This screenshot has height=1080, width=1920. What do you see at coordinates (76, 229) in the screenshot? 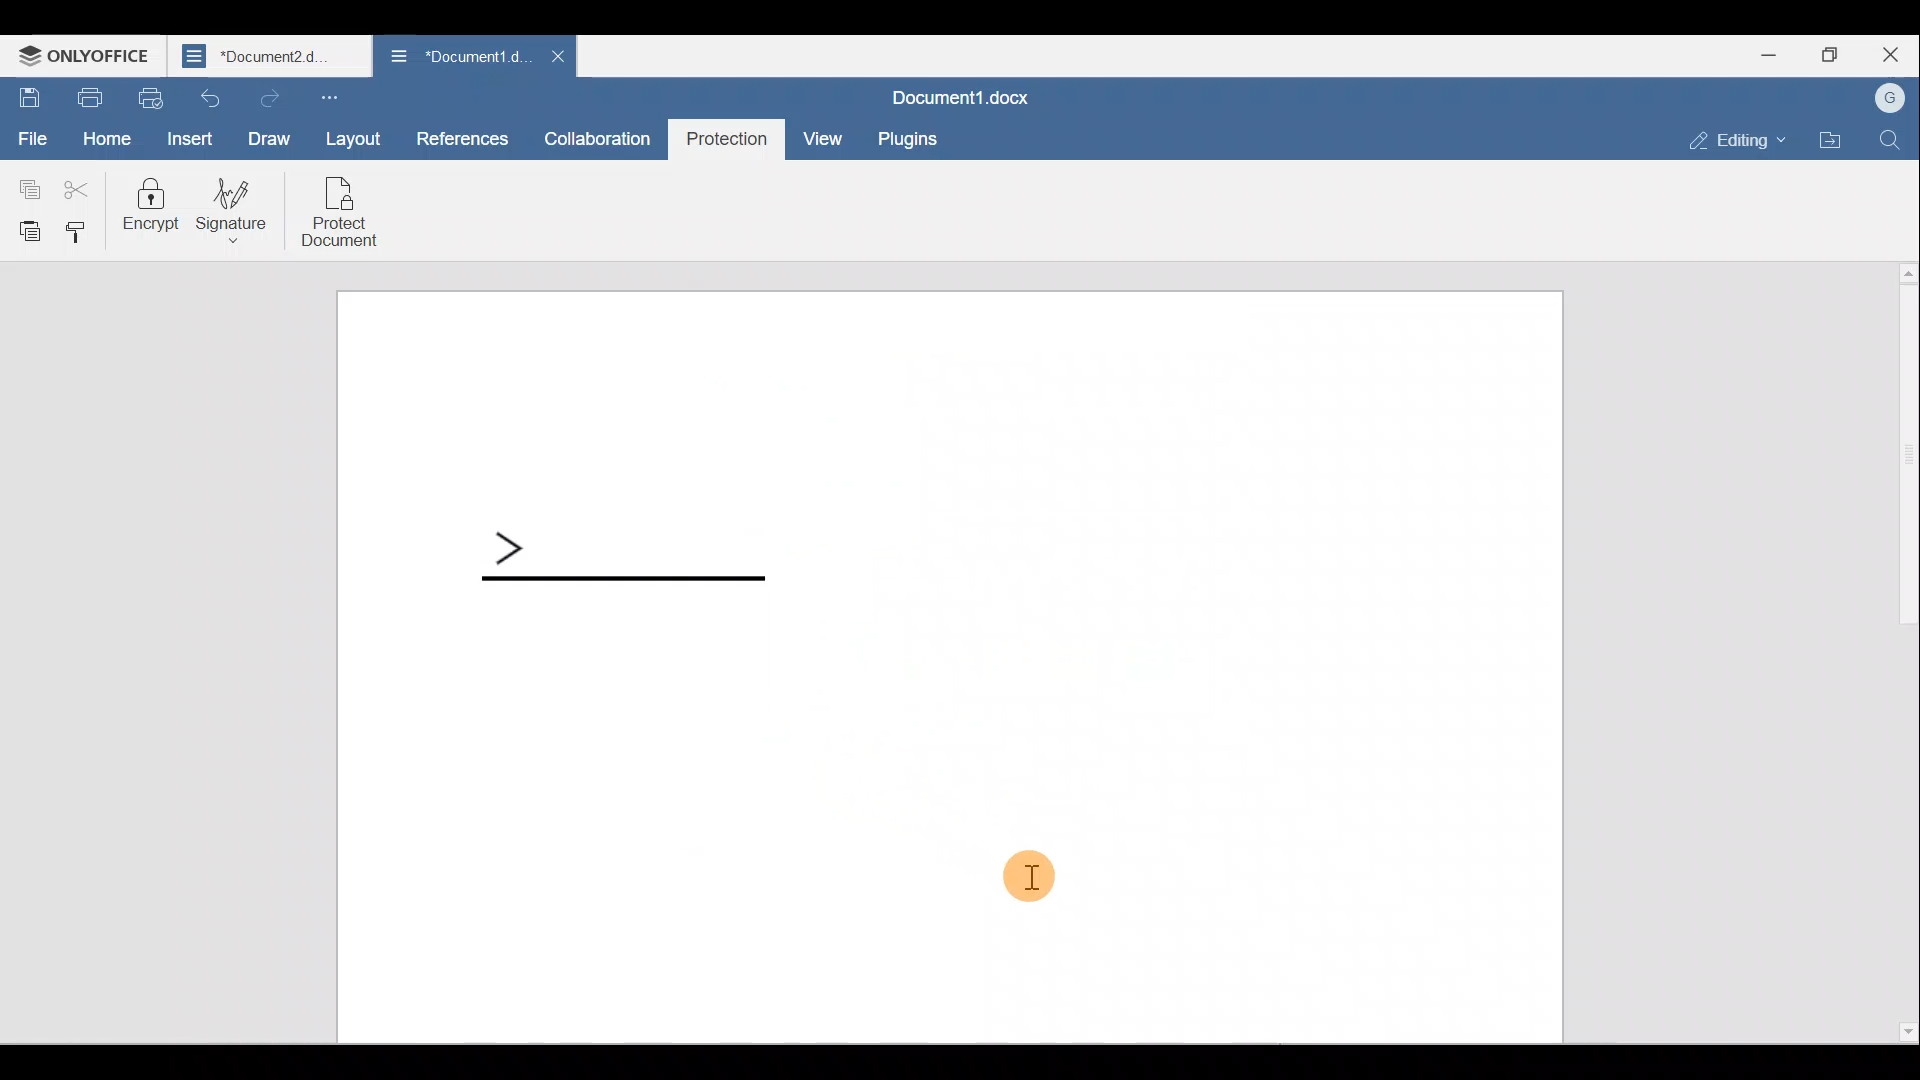
I see `Copy style` at bounding box center [76, 229].